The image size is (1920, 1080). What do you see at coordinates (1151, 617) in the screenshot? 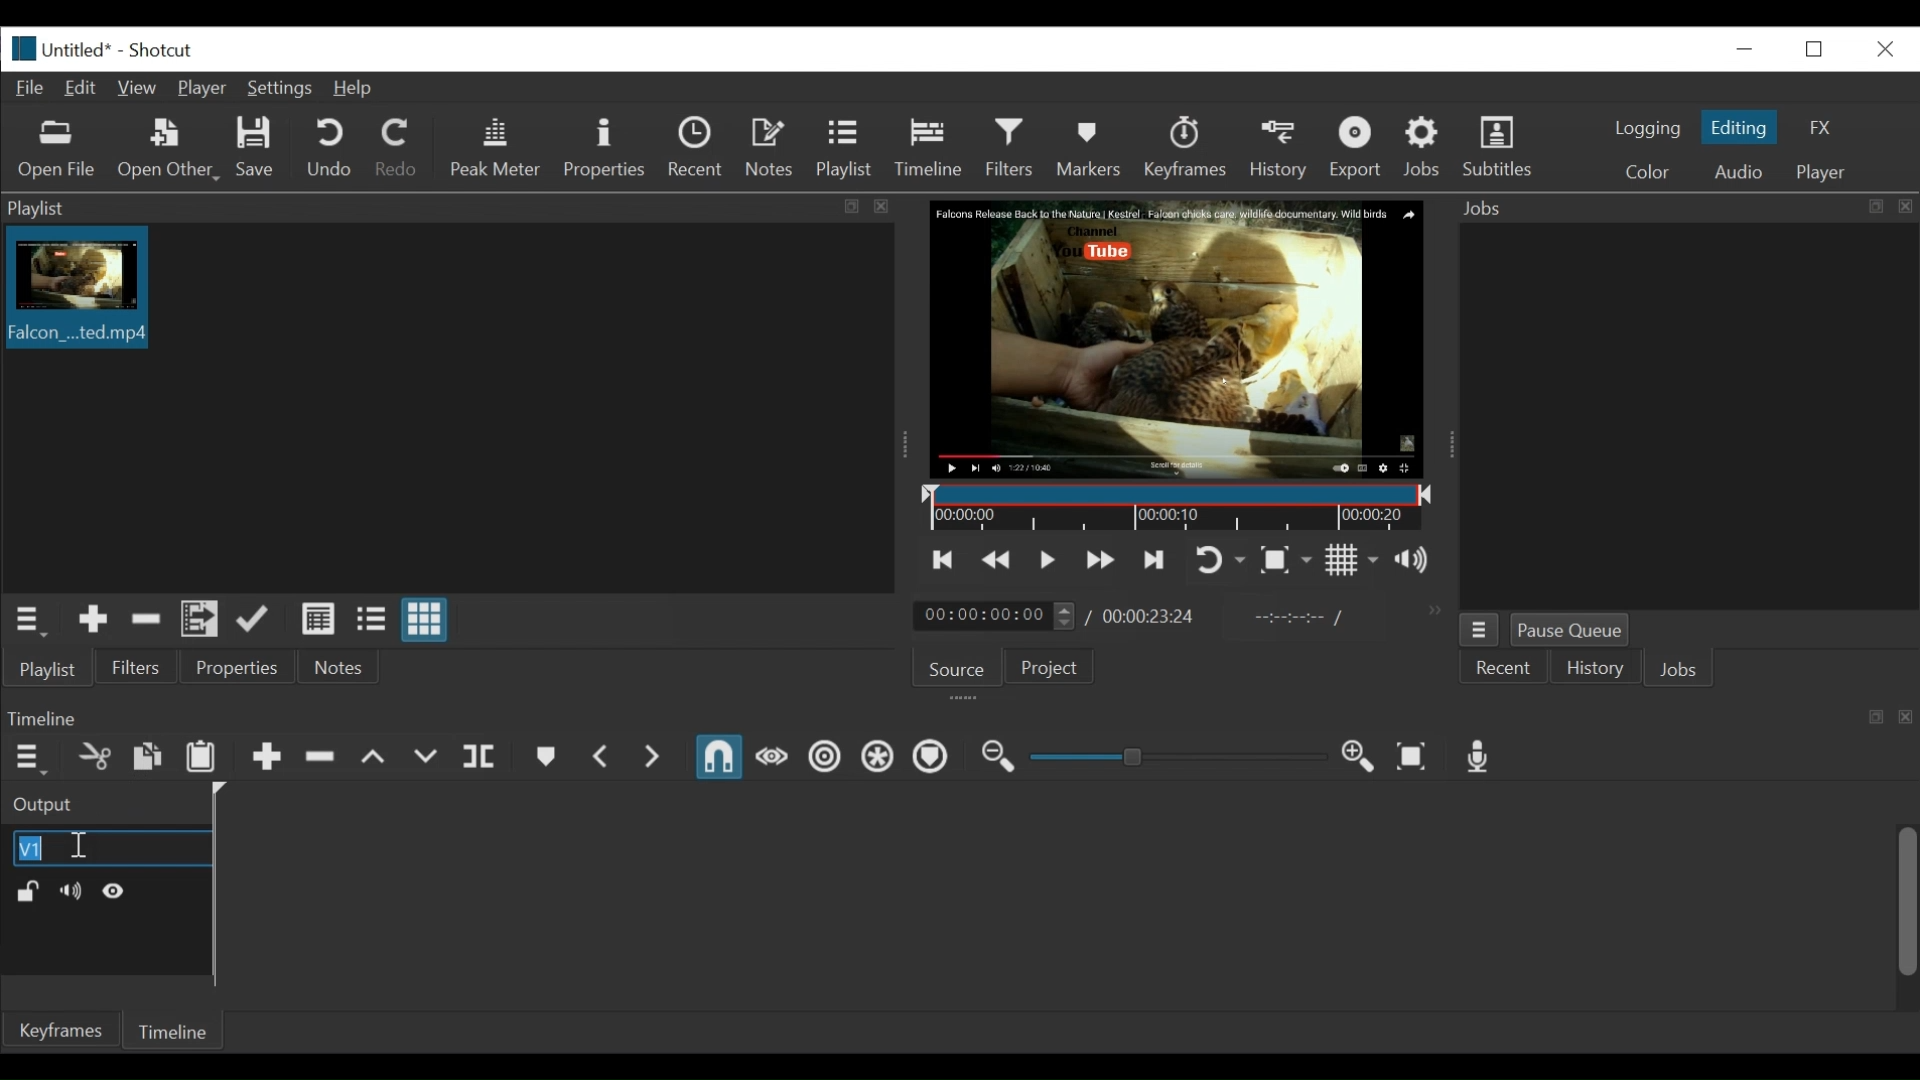
I see `Total Duration` at bounding box center [1151, 617].